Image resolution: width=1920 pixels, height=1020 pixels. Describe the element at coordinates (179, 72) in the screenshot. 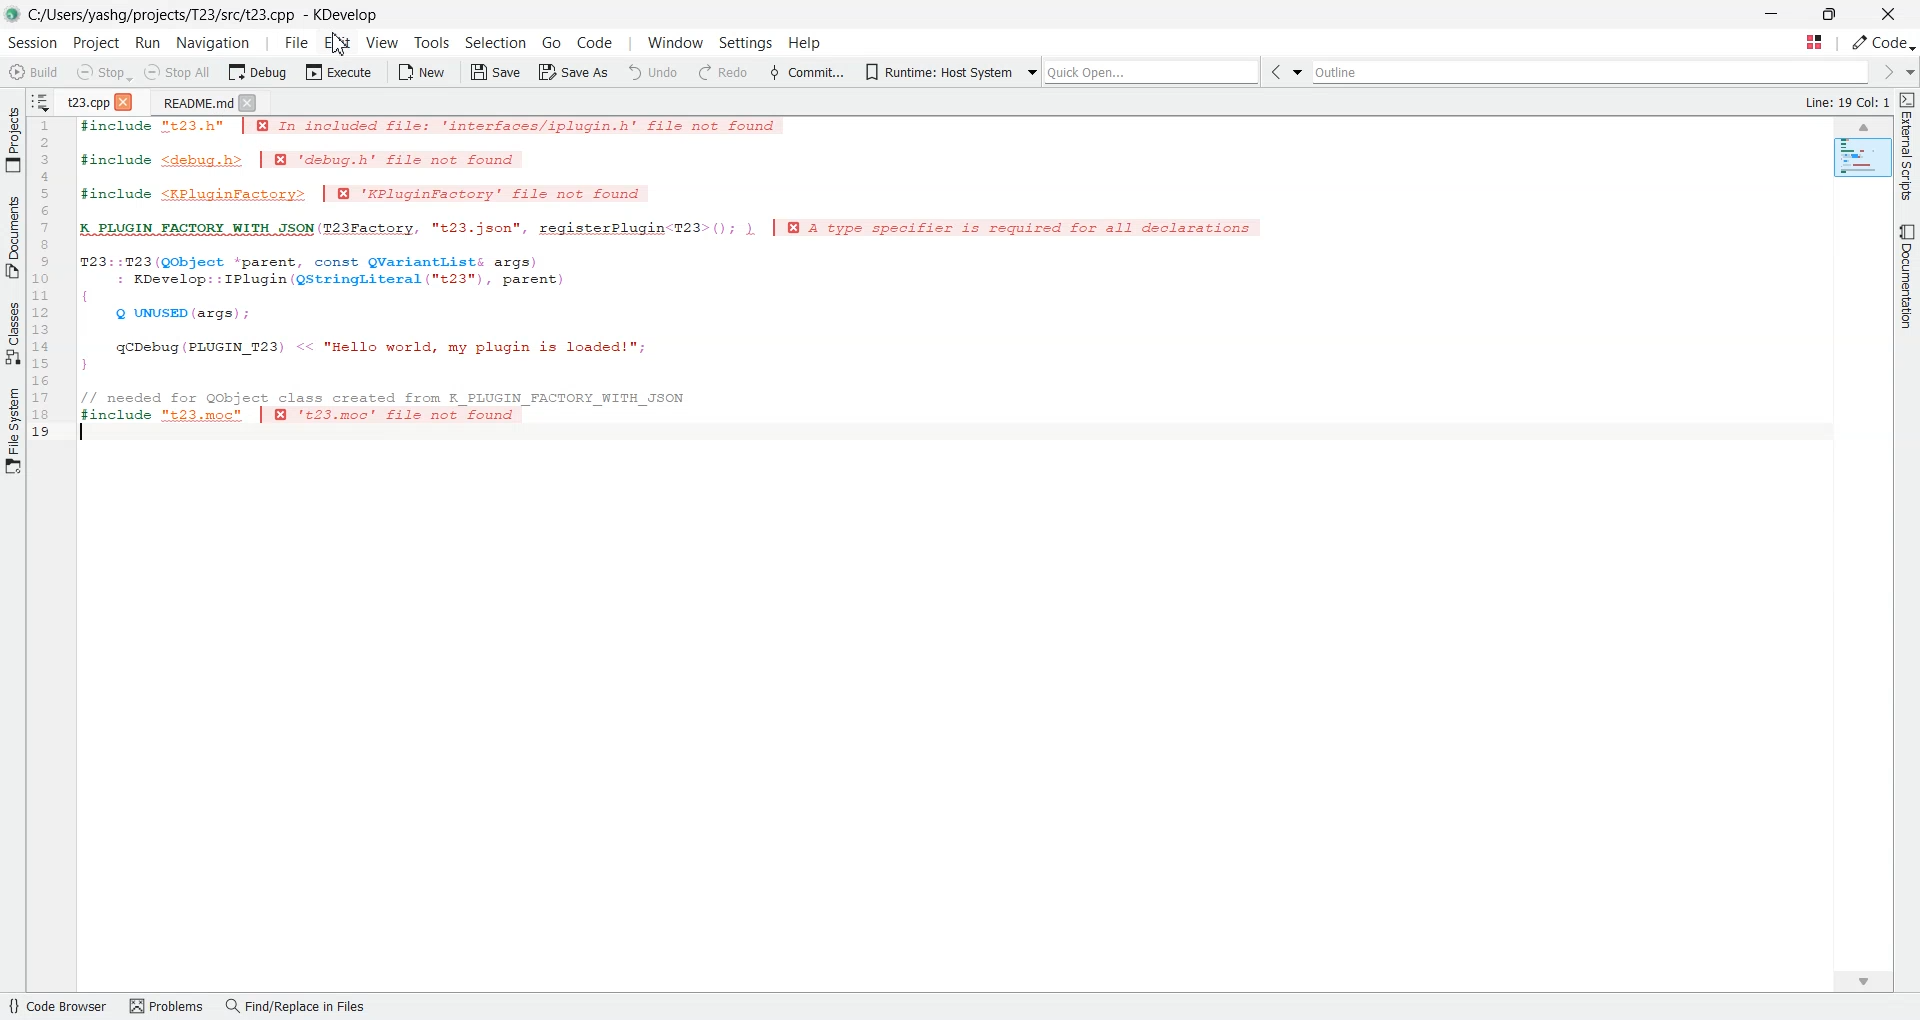

I see `Stop All` at that location.